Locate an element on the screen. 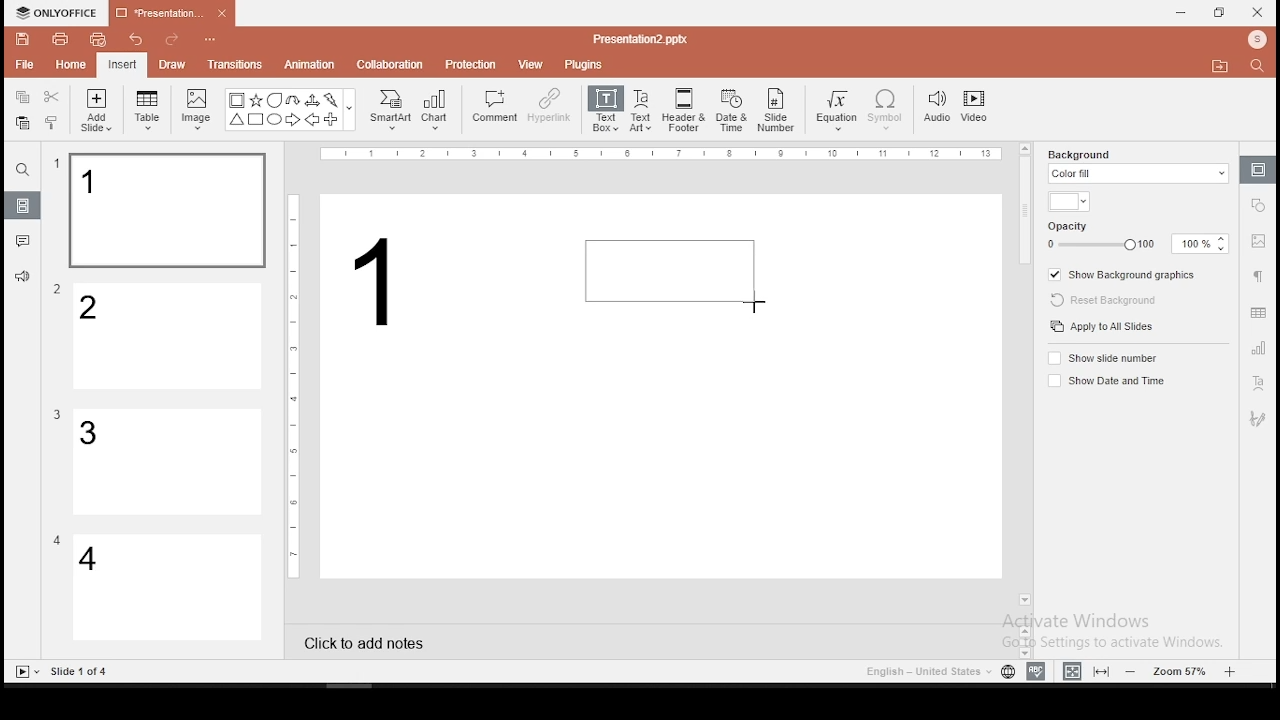 The height and width of the screenshot is (720, 1280). presentation is located at coordinates (169, 15).